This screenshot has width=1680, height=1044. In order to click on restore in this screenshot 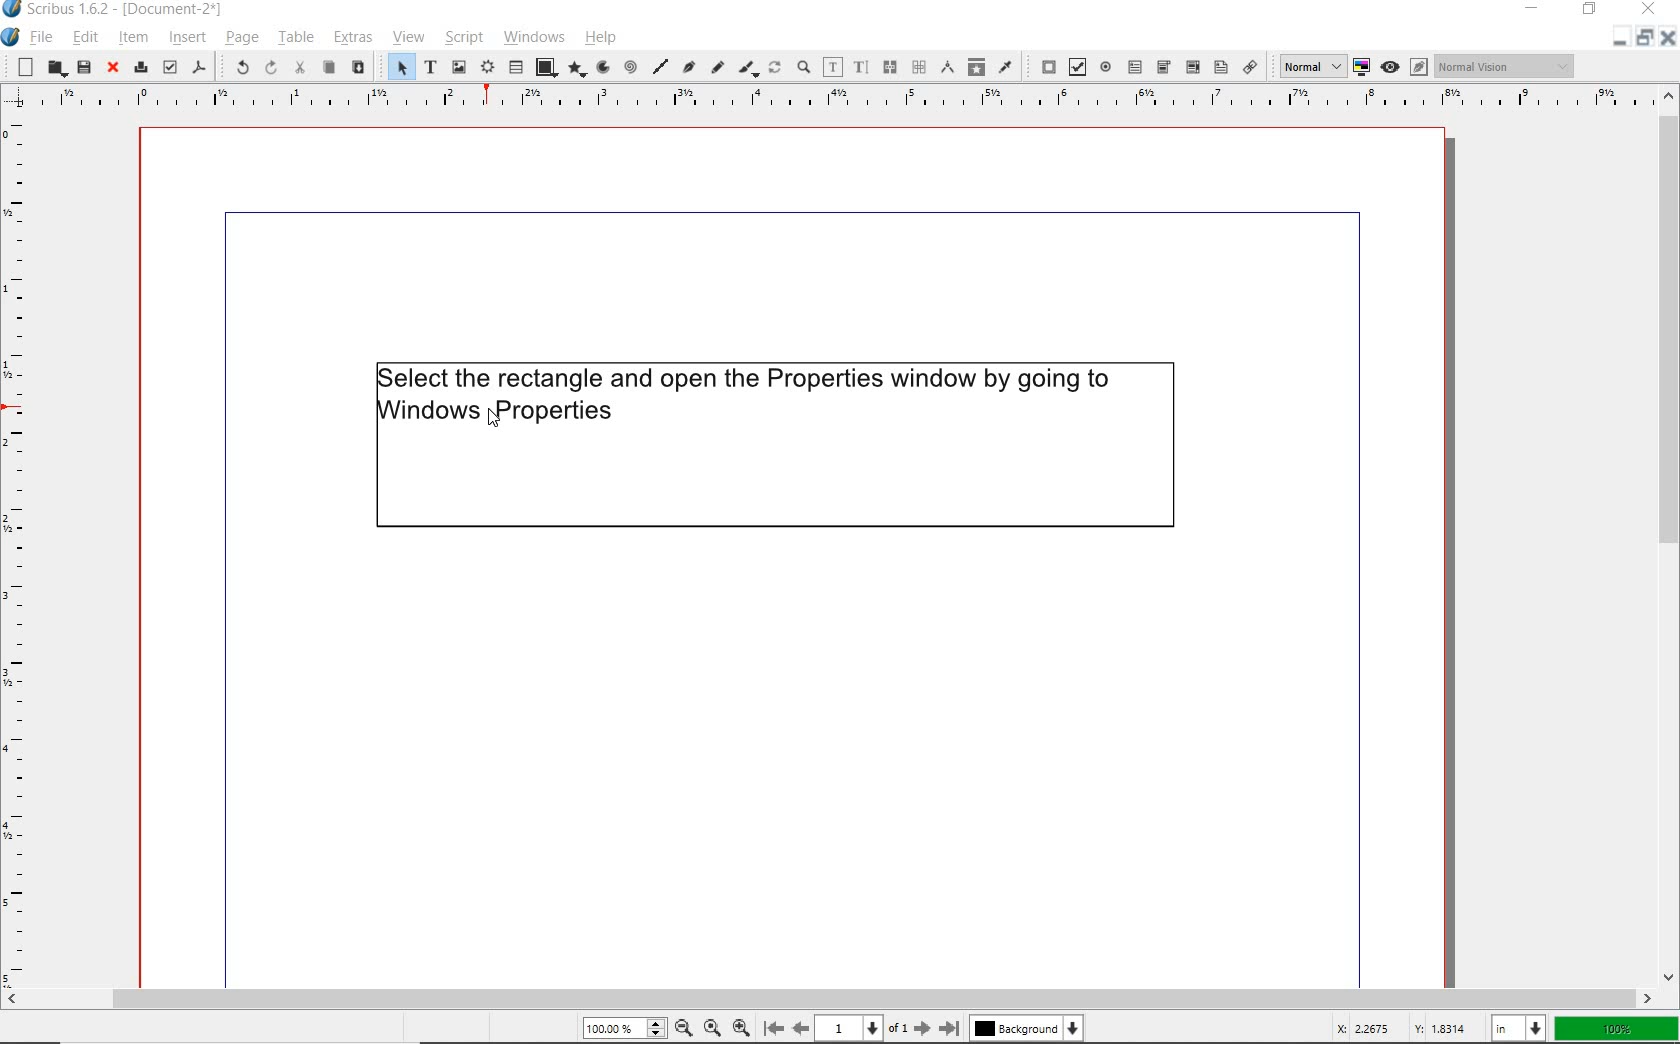, I will do `click(1590, 11)`.